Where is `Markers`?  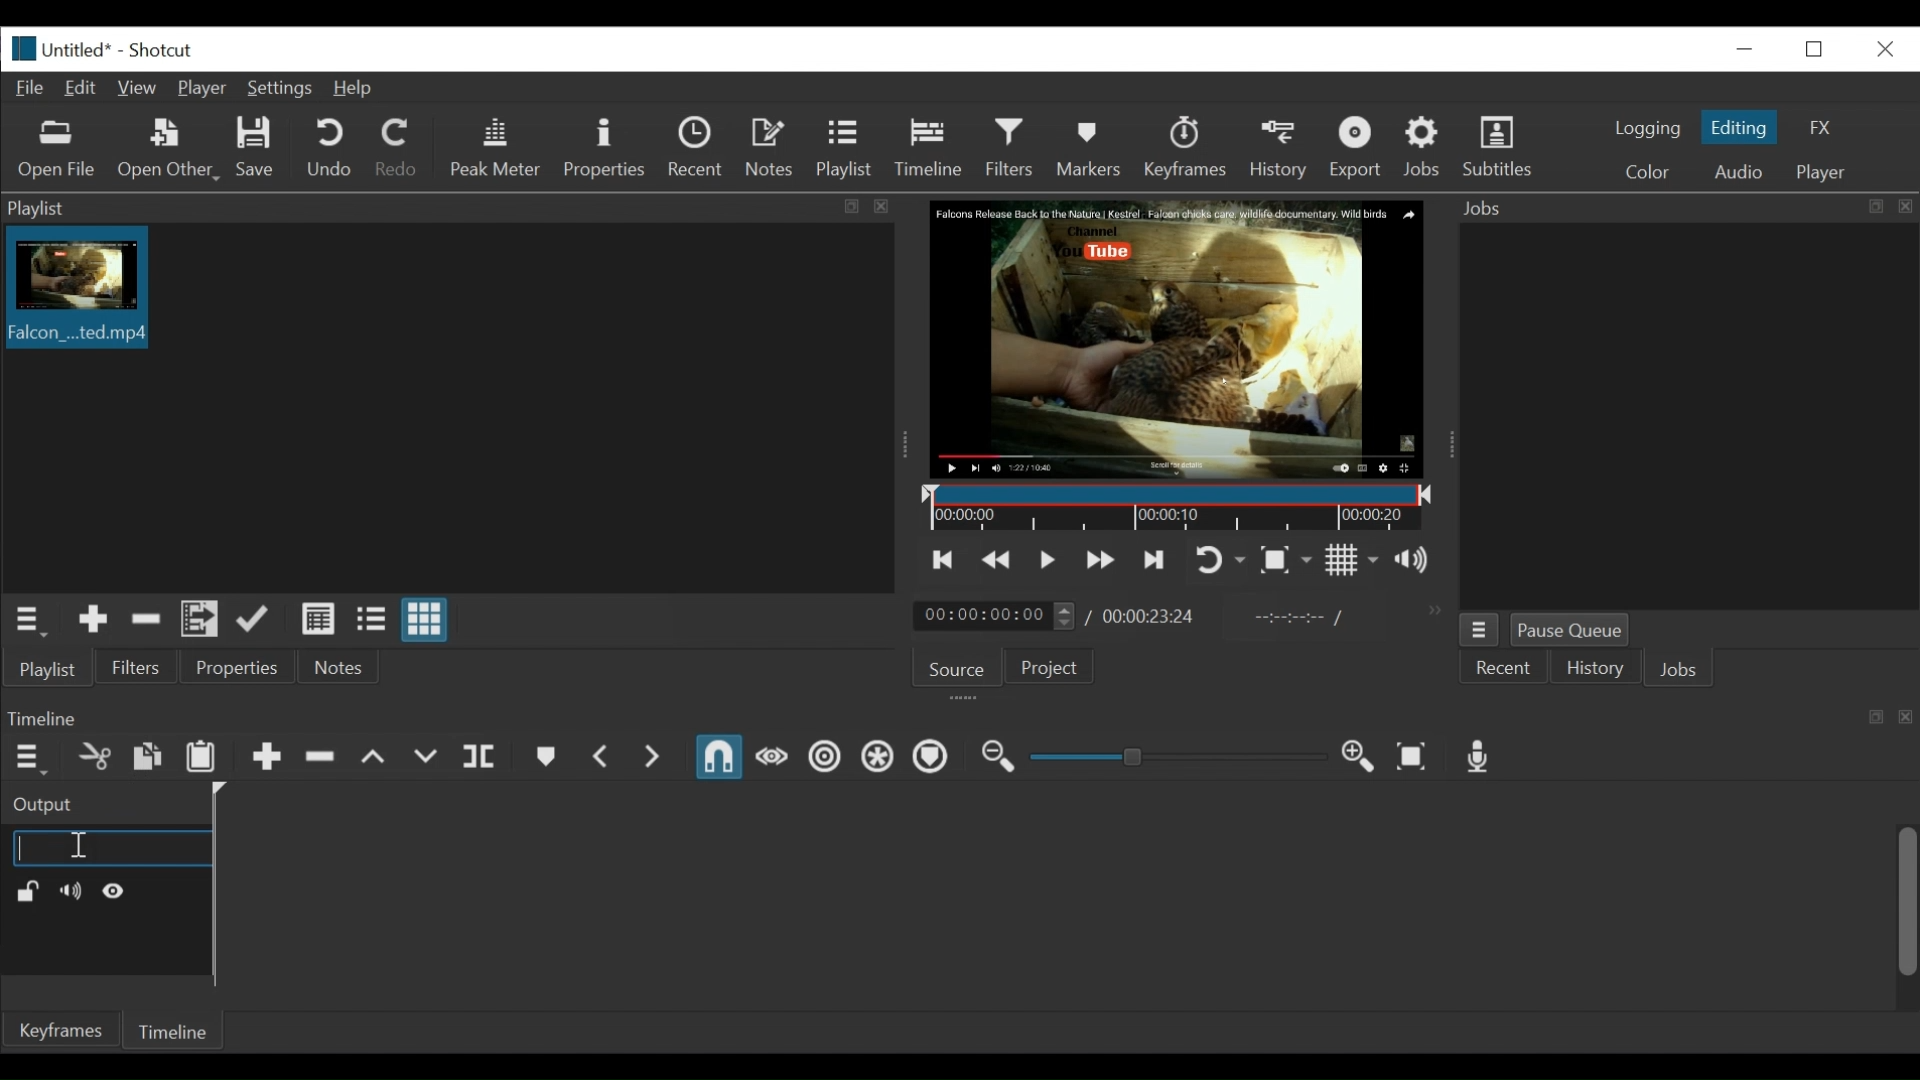
Markers is located at coordinates (1093, 150).